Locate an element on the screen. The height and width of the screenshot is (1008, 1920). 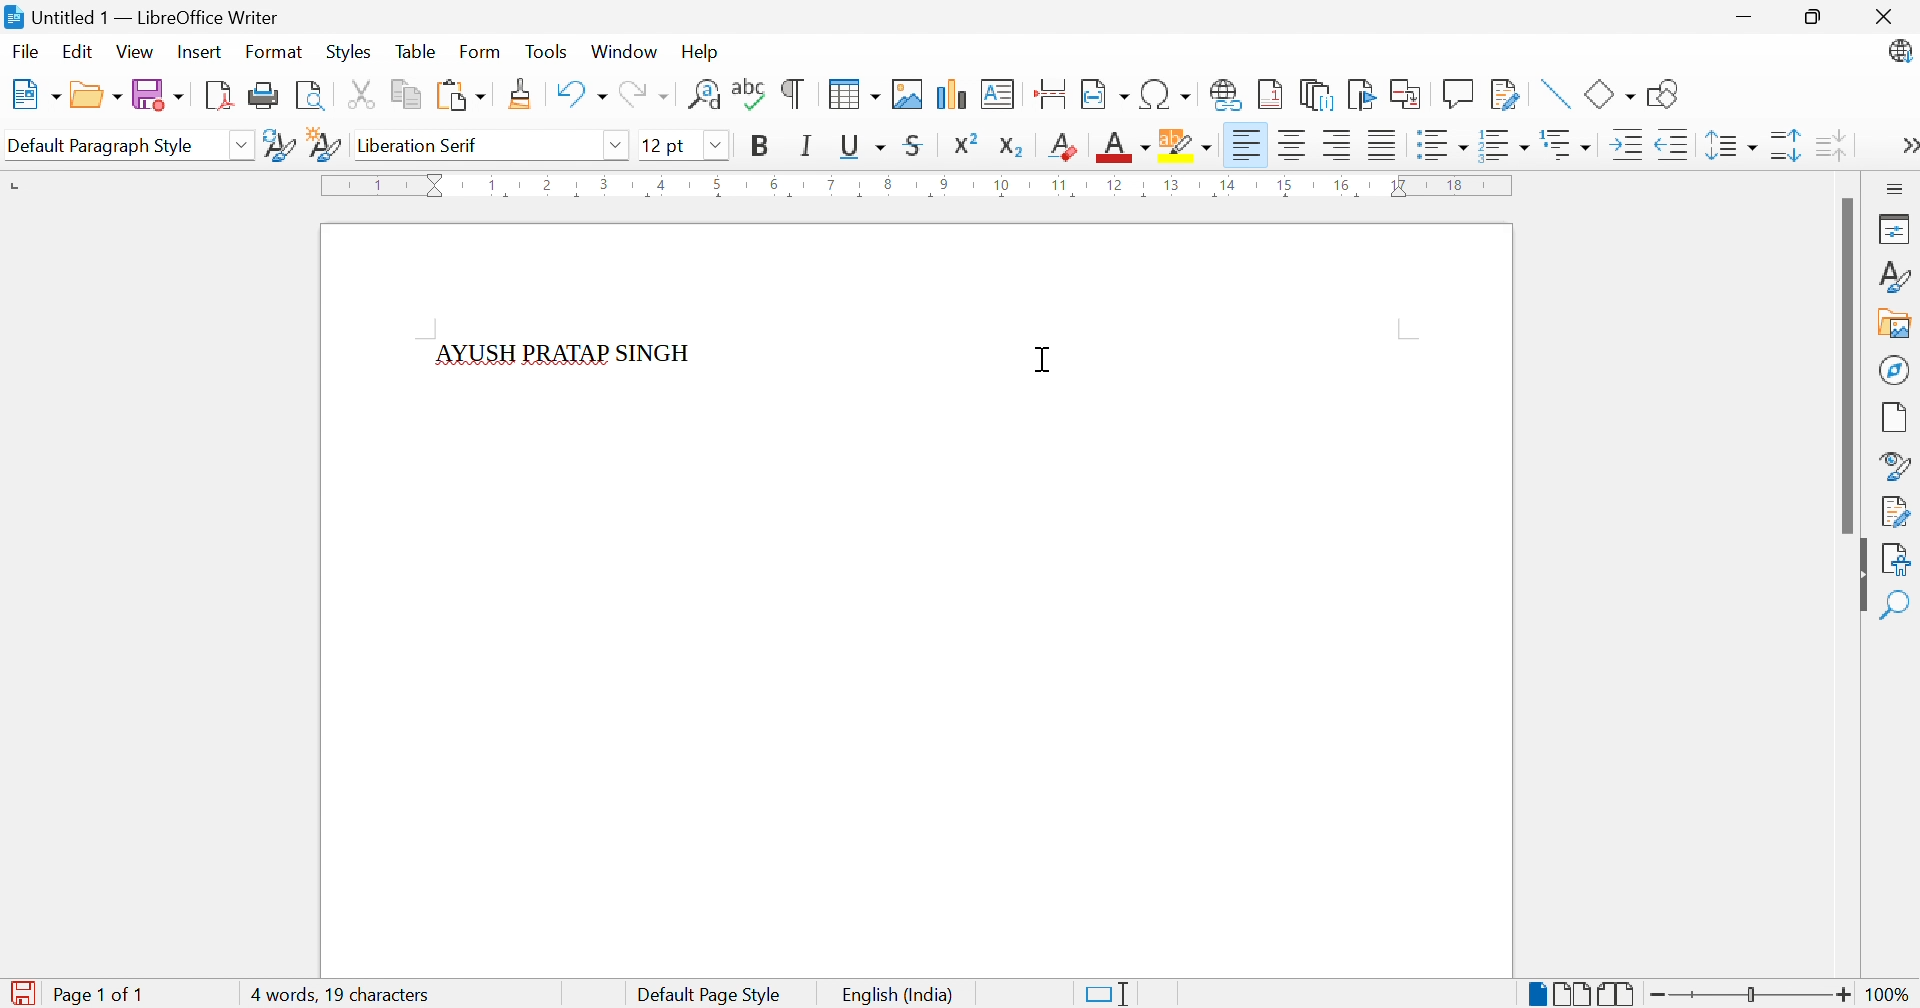
Browse is located at coordinates (95, 97).